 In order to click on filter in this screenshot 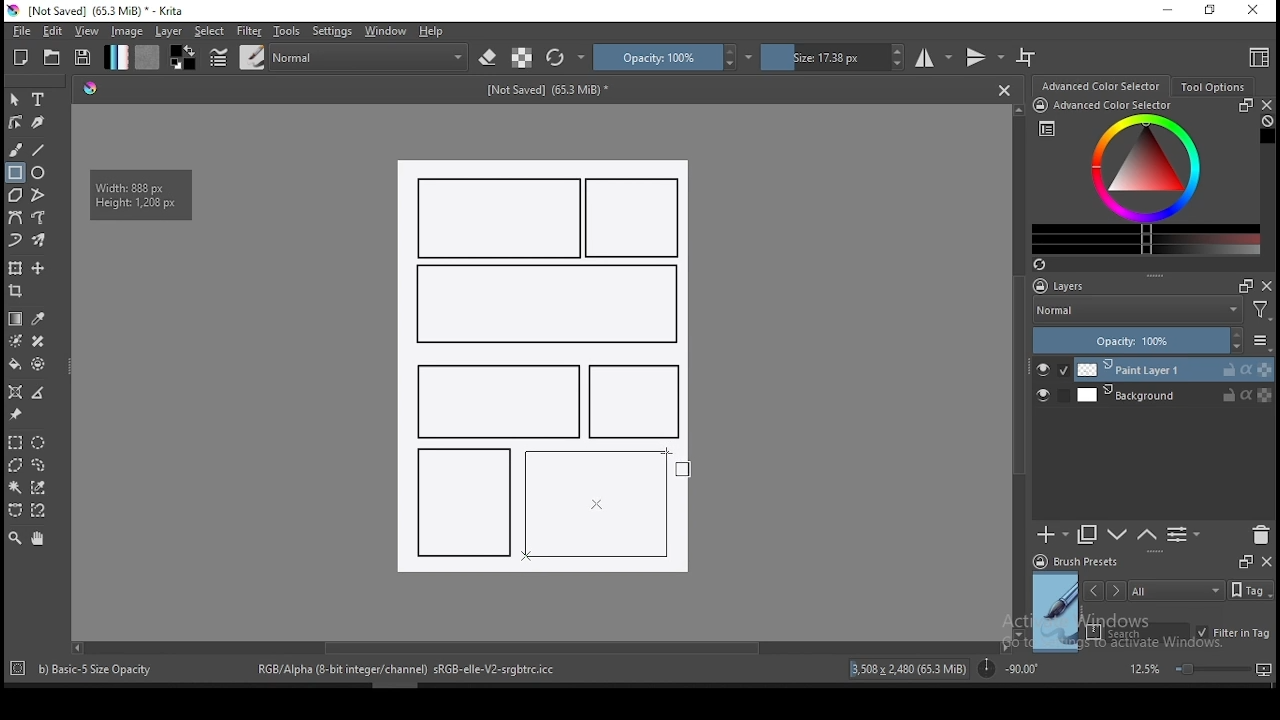, I will do `click(248, 31)`.